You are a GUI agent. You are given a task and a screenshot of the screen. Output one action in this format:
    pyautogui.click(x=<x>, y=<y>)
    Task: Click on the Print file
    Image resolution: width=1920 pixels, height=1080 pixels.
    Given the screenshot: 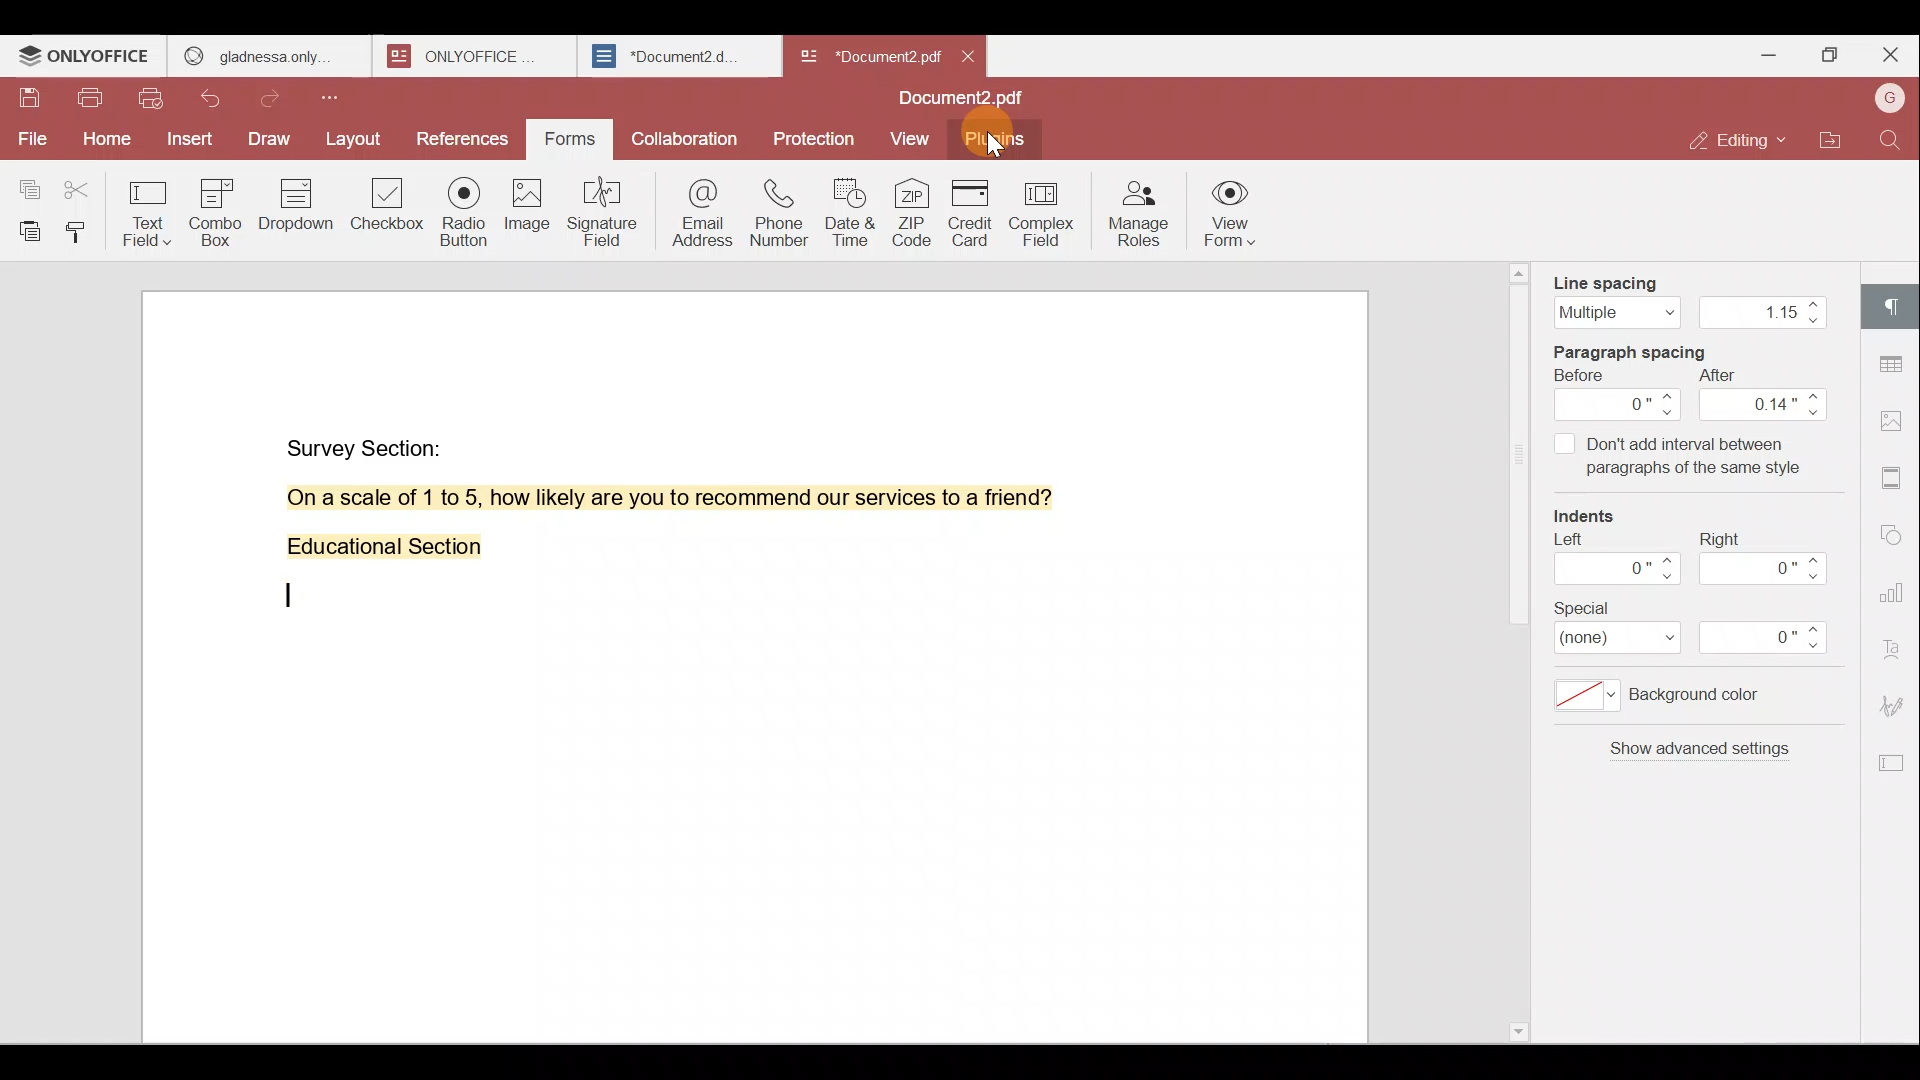 What is the action you would take?
    pyautogui.click(x=89, y=102)
    